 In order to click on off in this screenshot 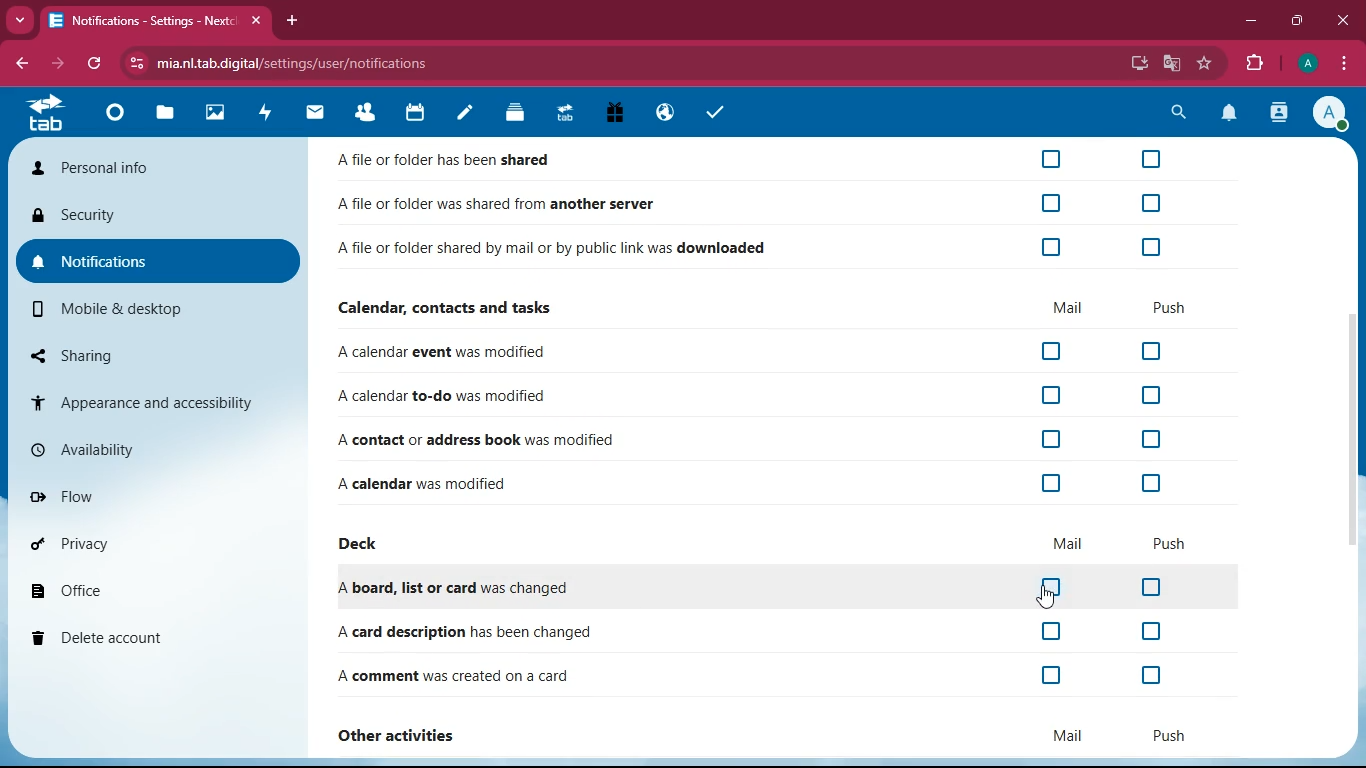, I will do `click(1057, 581)`.